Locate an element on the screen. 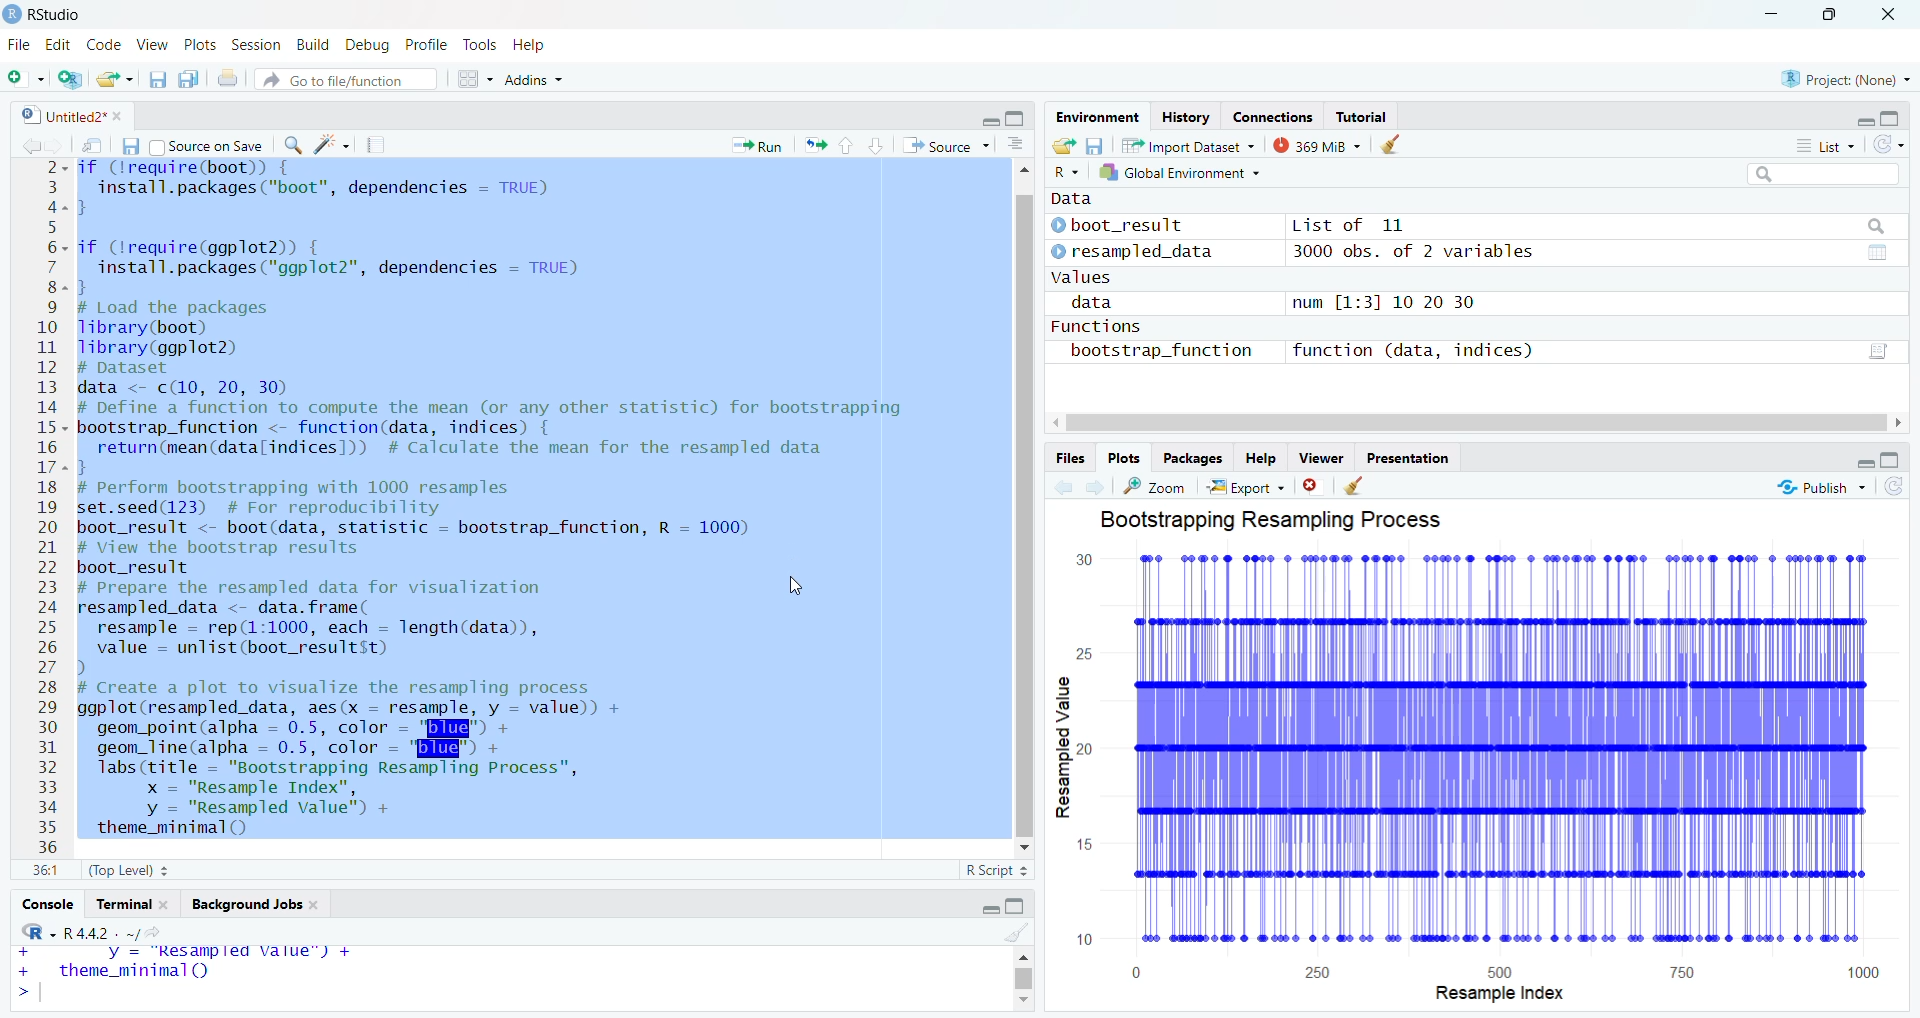   Tools is located at coordinates (478, 45).